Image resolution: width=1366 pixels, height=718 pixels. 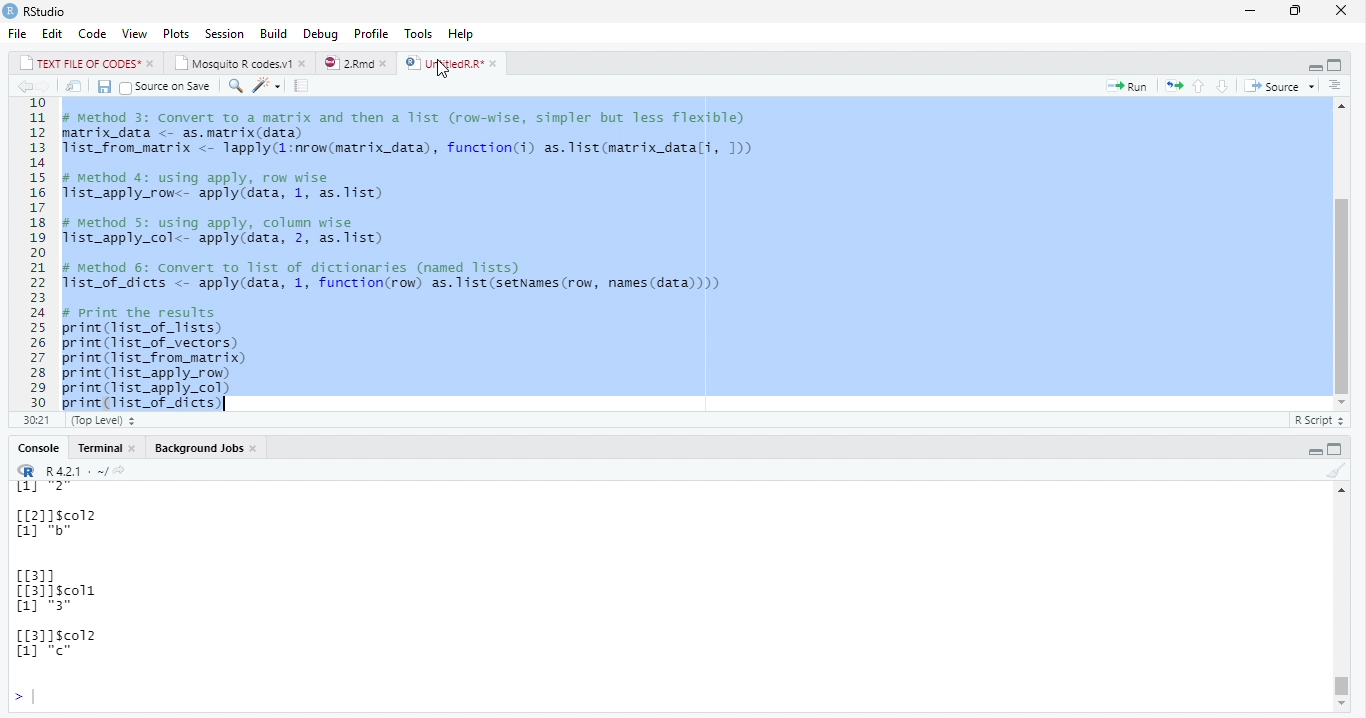 I want to click on Line number, so click(x=35, y=254).